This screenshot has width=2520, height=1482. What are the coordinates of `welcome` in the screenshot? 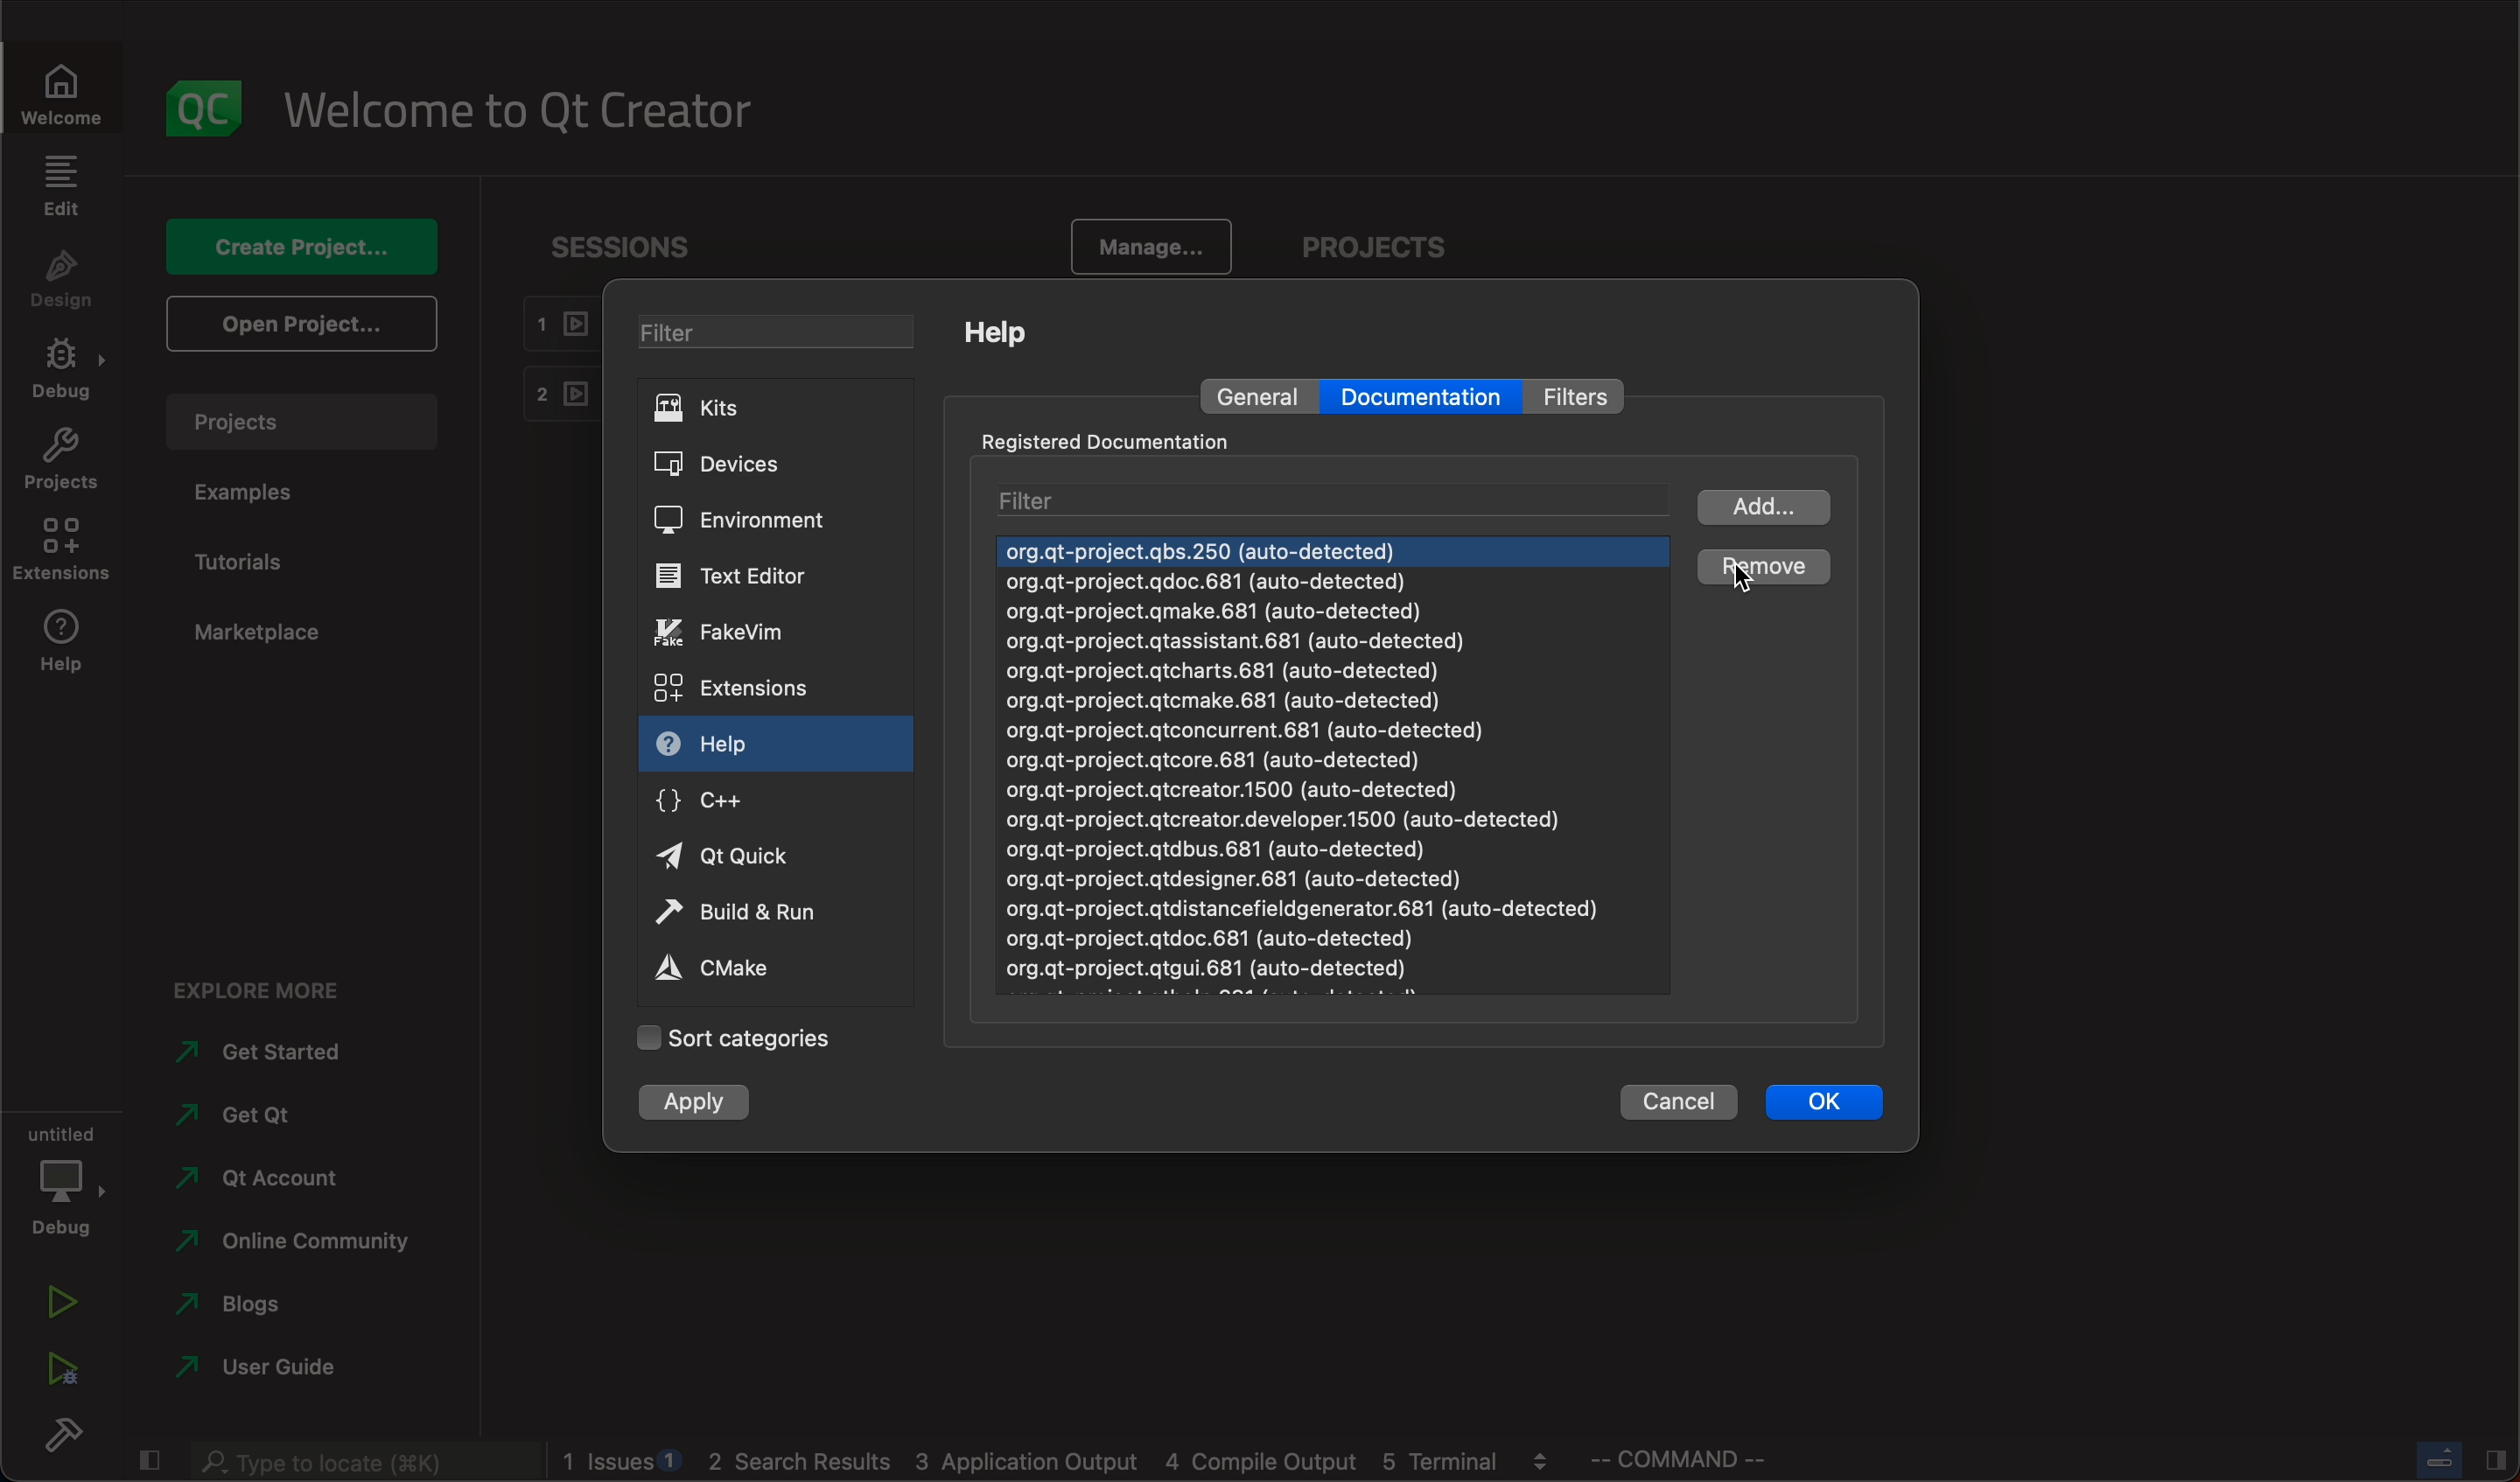 It's located at (519, 111).